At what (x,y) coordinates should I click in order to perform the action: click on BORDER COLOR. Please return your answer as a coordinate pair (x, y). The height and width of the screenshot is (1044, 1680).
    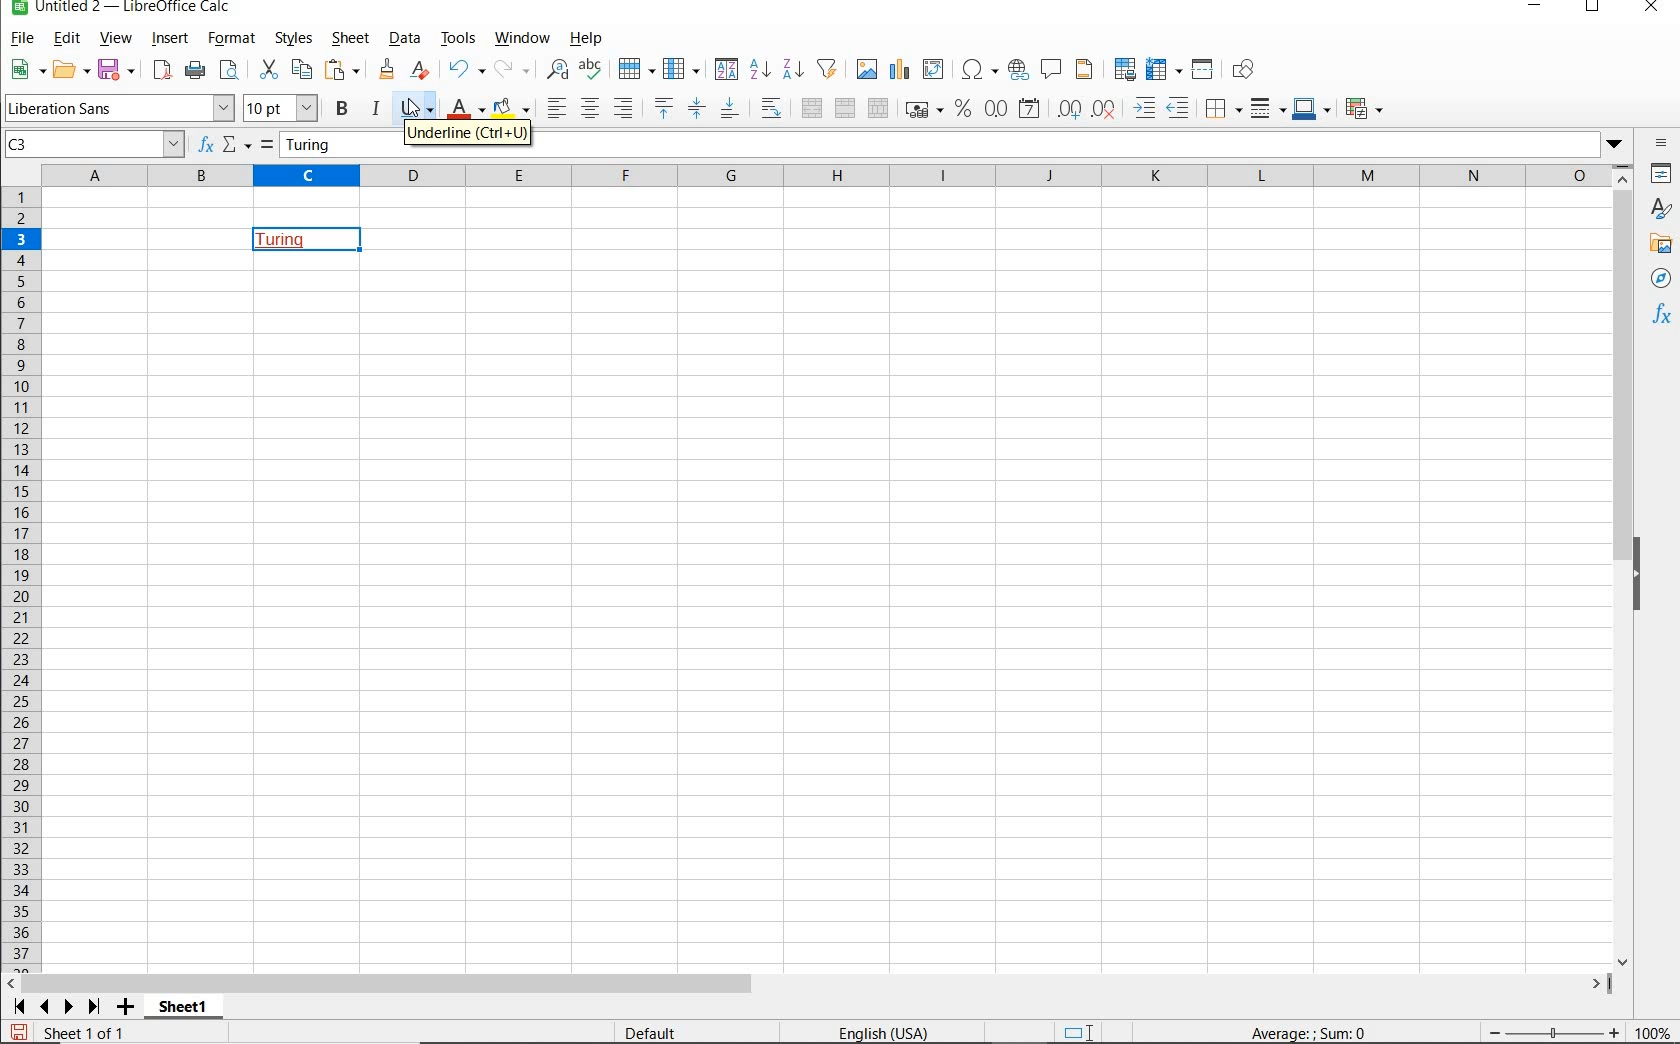
    Looking at the image, I should click on (1311, 108).